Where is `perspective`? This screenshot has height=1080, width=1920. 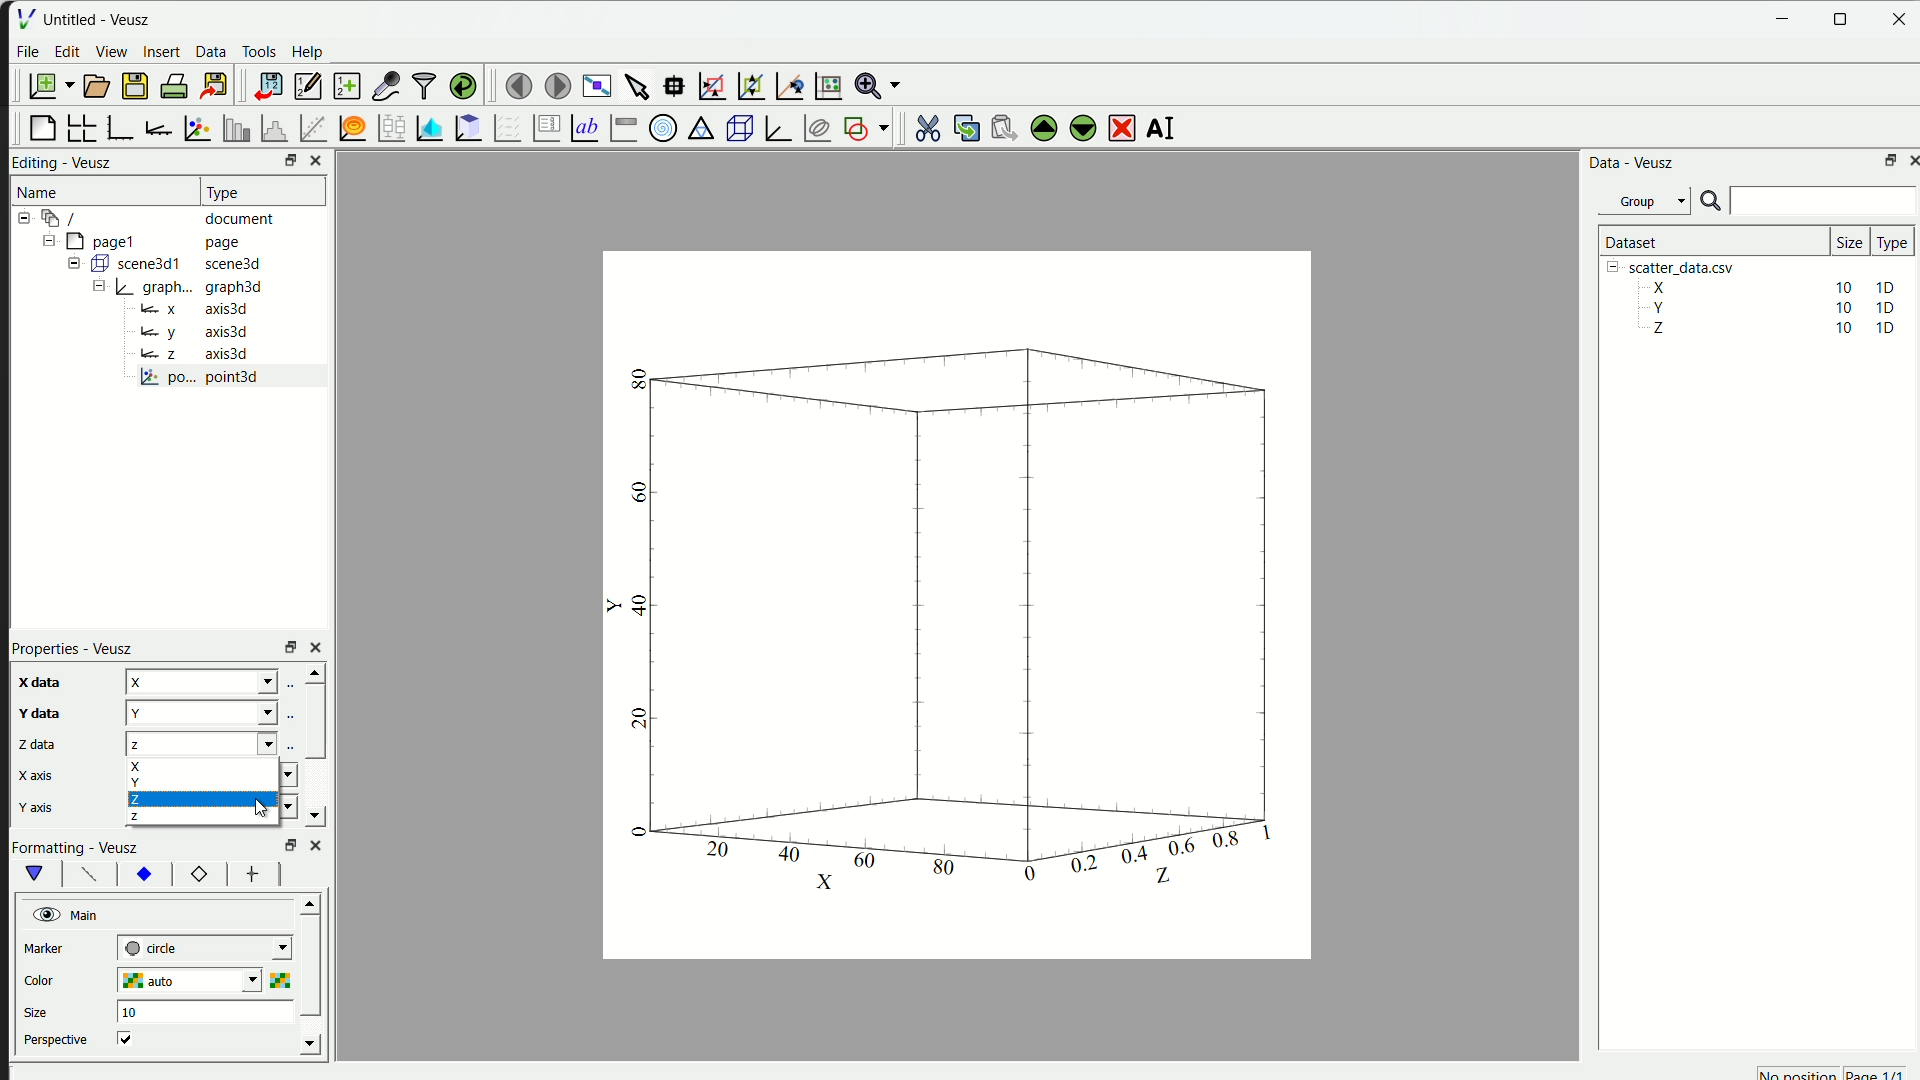
perspective is located at coordinates (56, 1040).